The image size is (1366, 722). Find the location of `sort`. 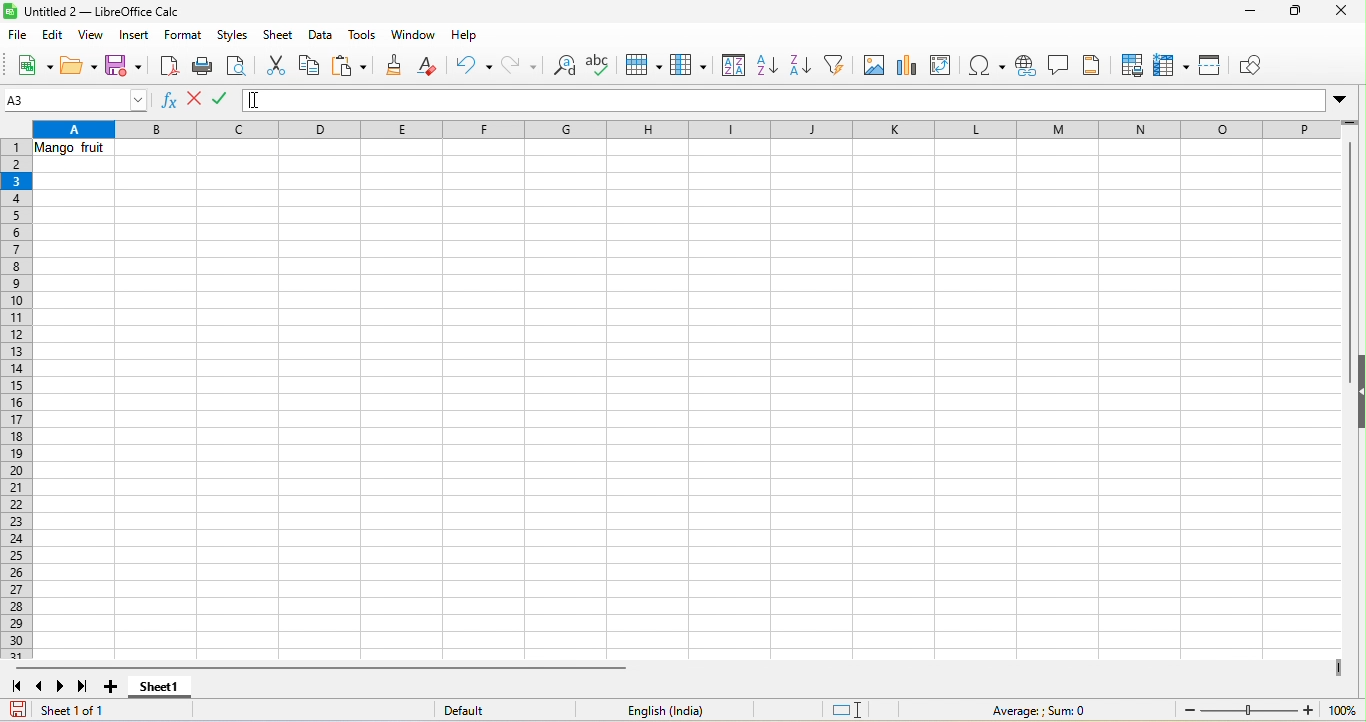

sort is located at coordinates (730, 66).